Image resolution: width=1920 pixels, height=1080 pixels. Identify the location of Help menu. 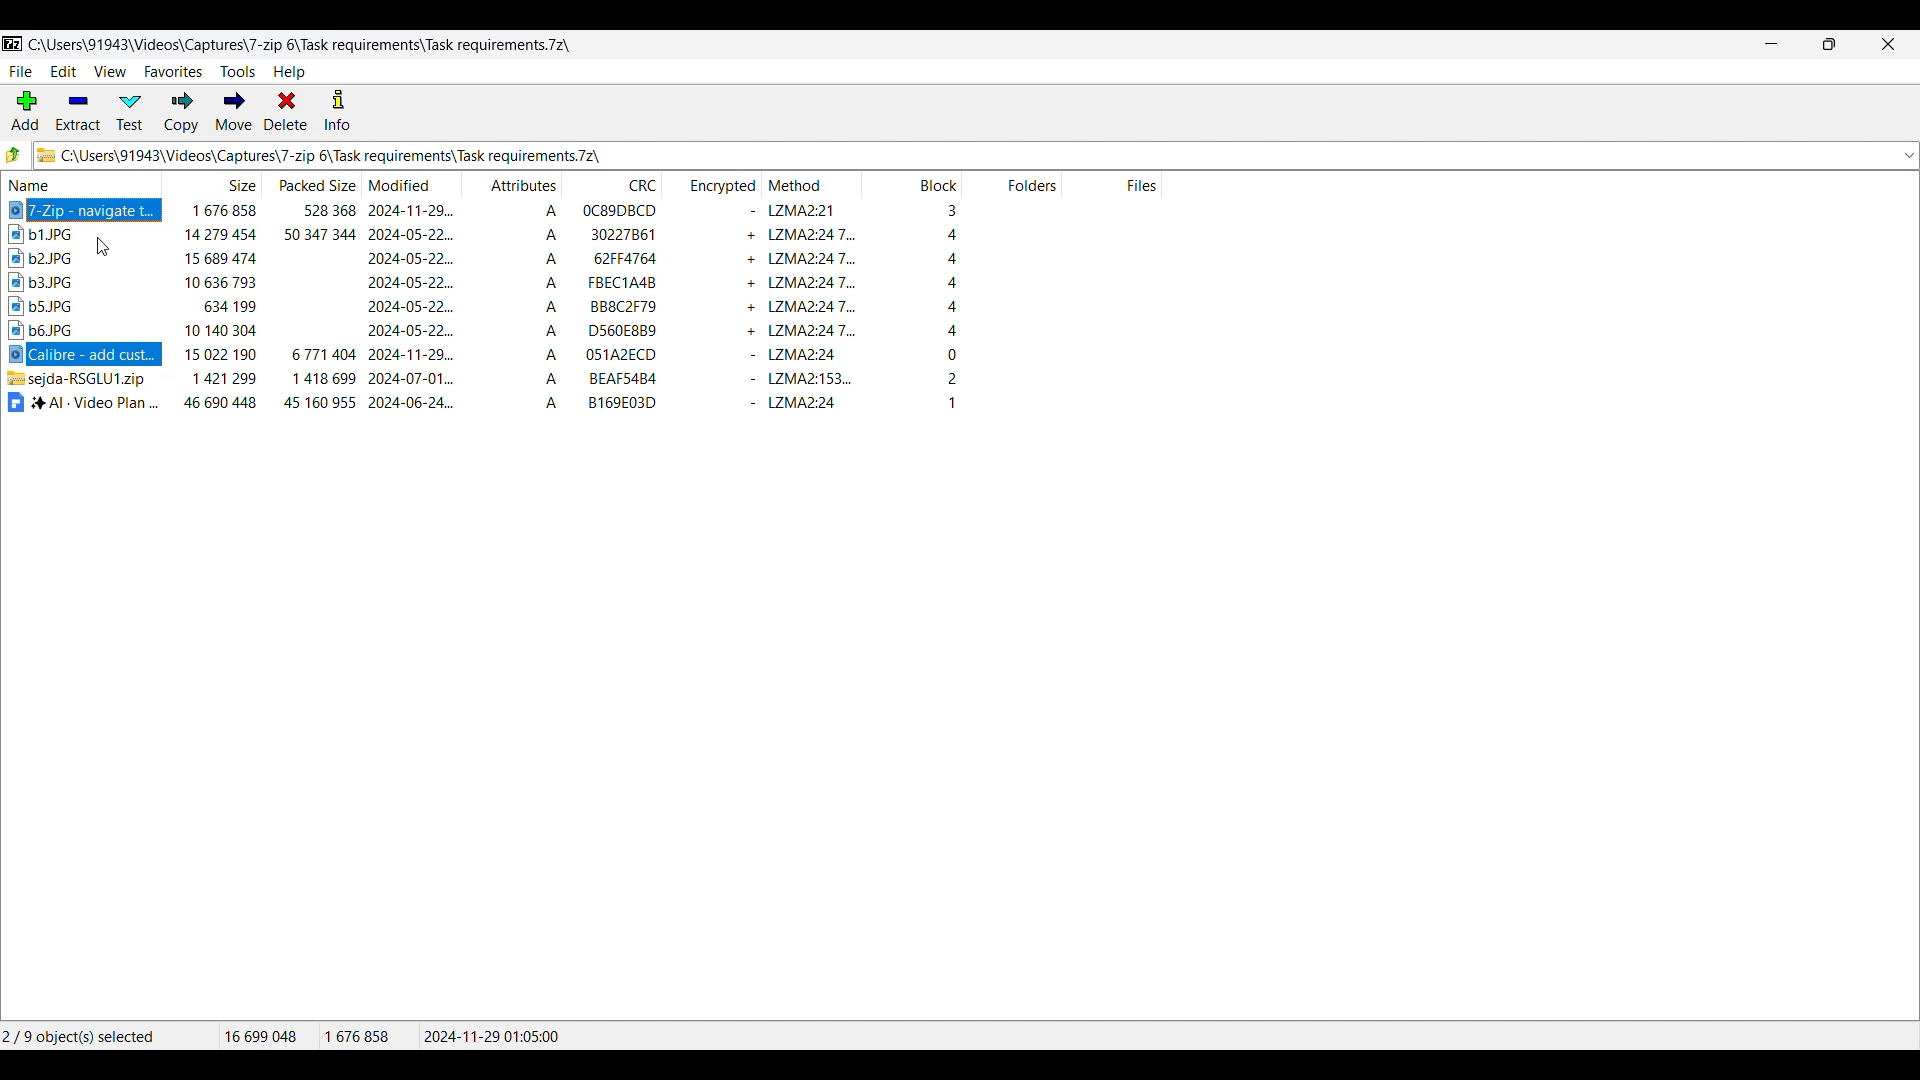
(290, 72).